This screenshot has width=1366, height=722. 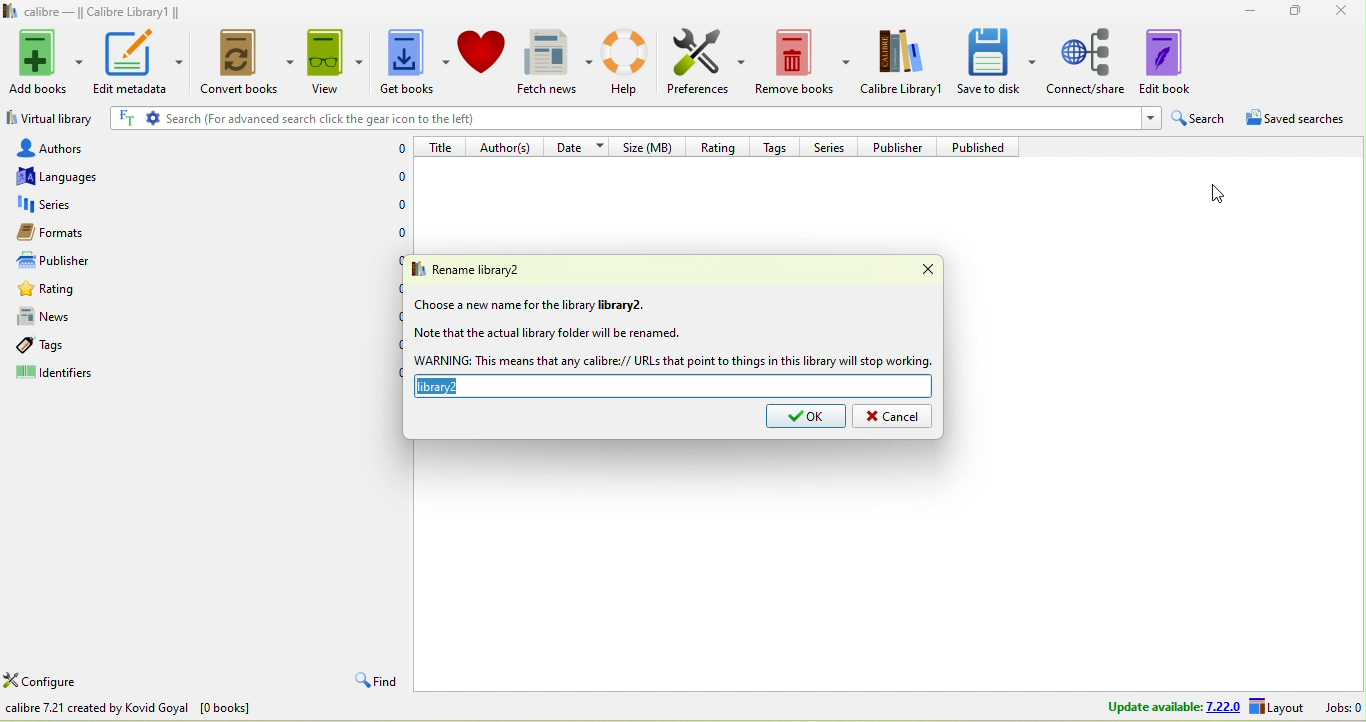 What do you see at coordinates (75, 375) in the screenshot?
I see `identifiers` at bounding box center [75, 375].